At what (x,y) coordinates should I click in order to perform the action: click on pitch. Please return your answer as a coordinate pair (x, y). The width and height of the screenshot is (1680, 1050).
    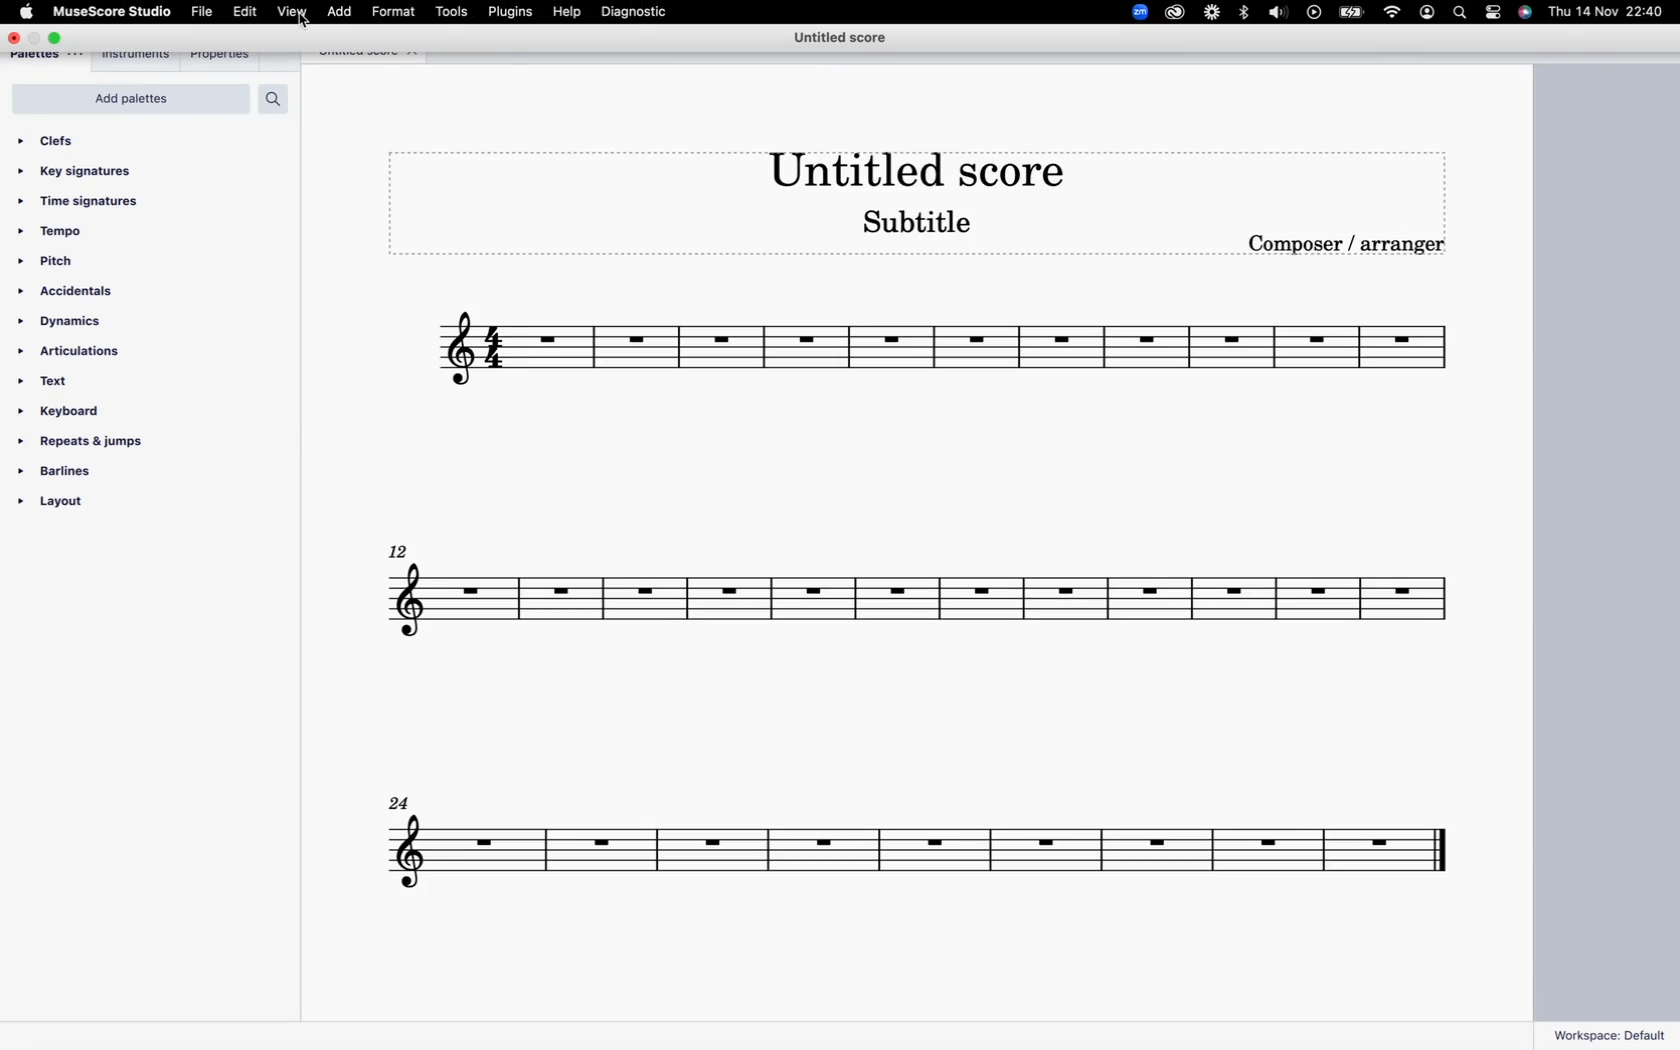
    Looking at the image, I should click on (59, 262).